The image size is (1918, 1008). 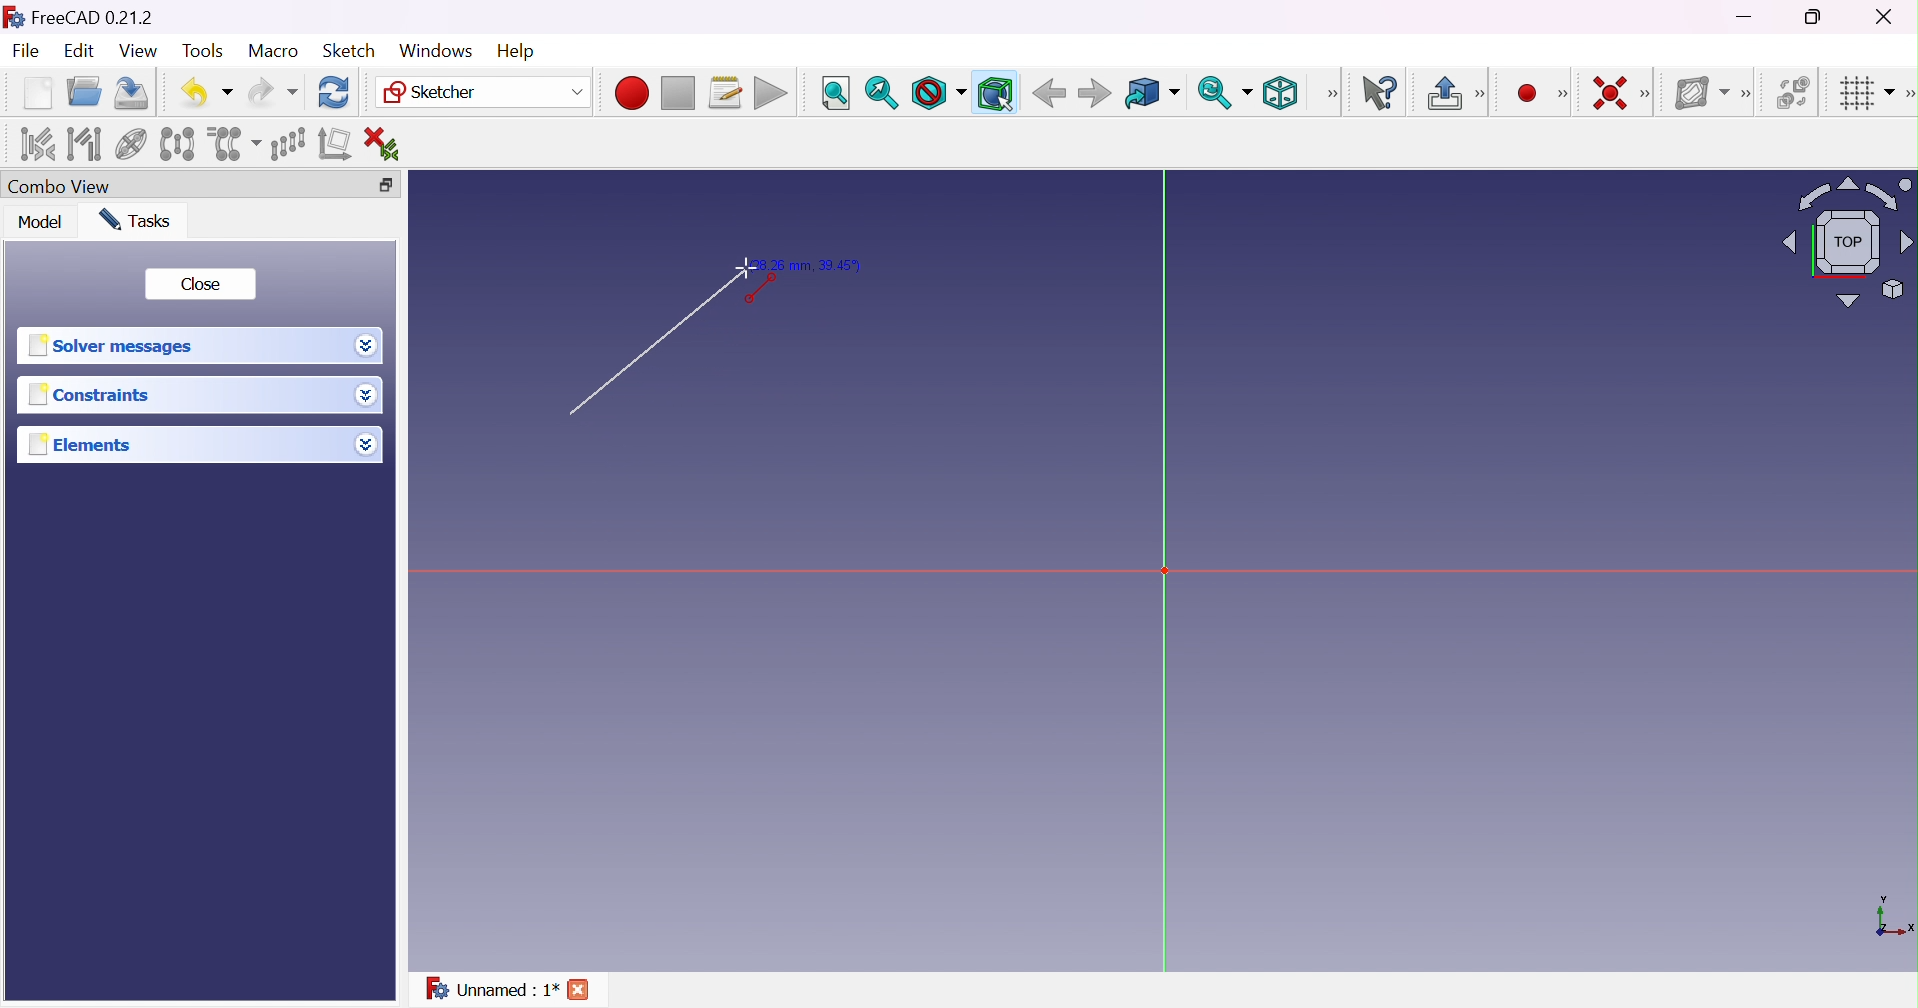 What do you see at coordinates (36, 144) in the screenshot?
I see `Select associated constraints` at bounding box center [36, 144].